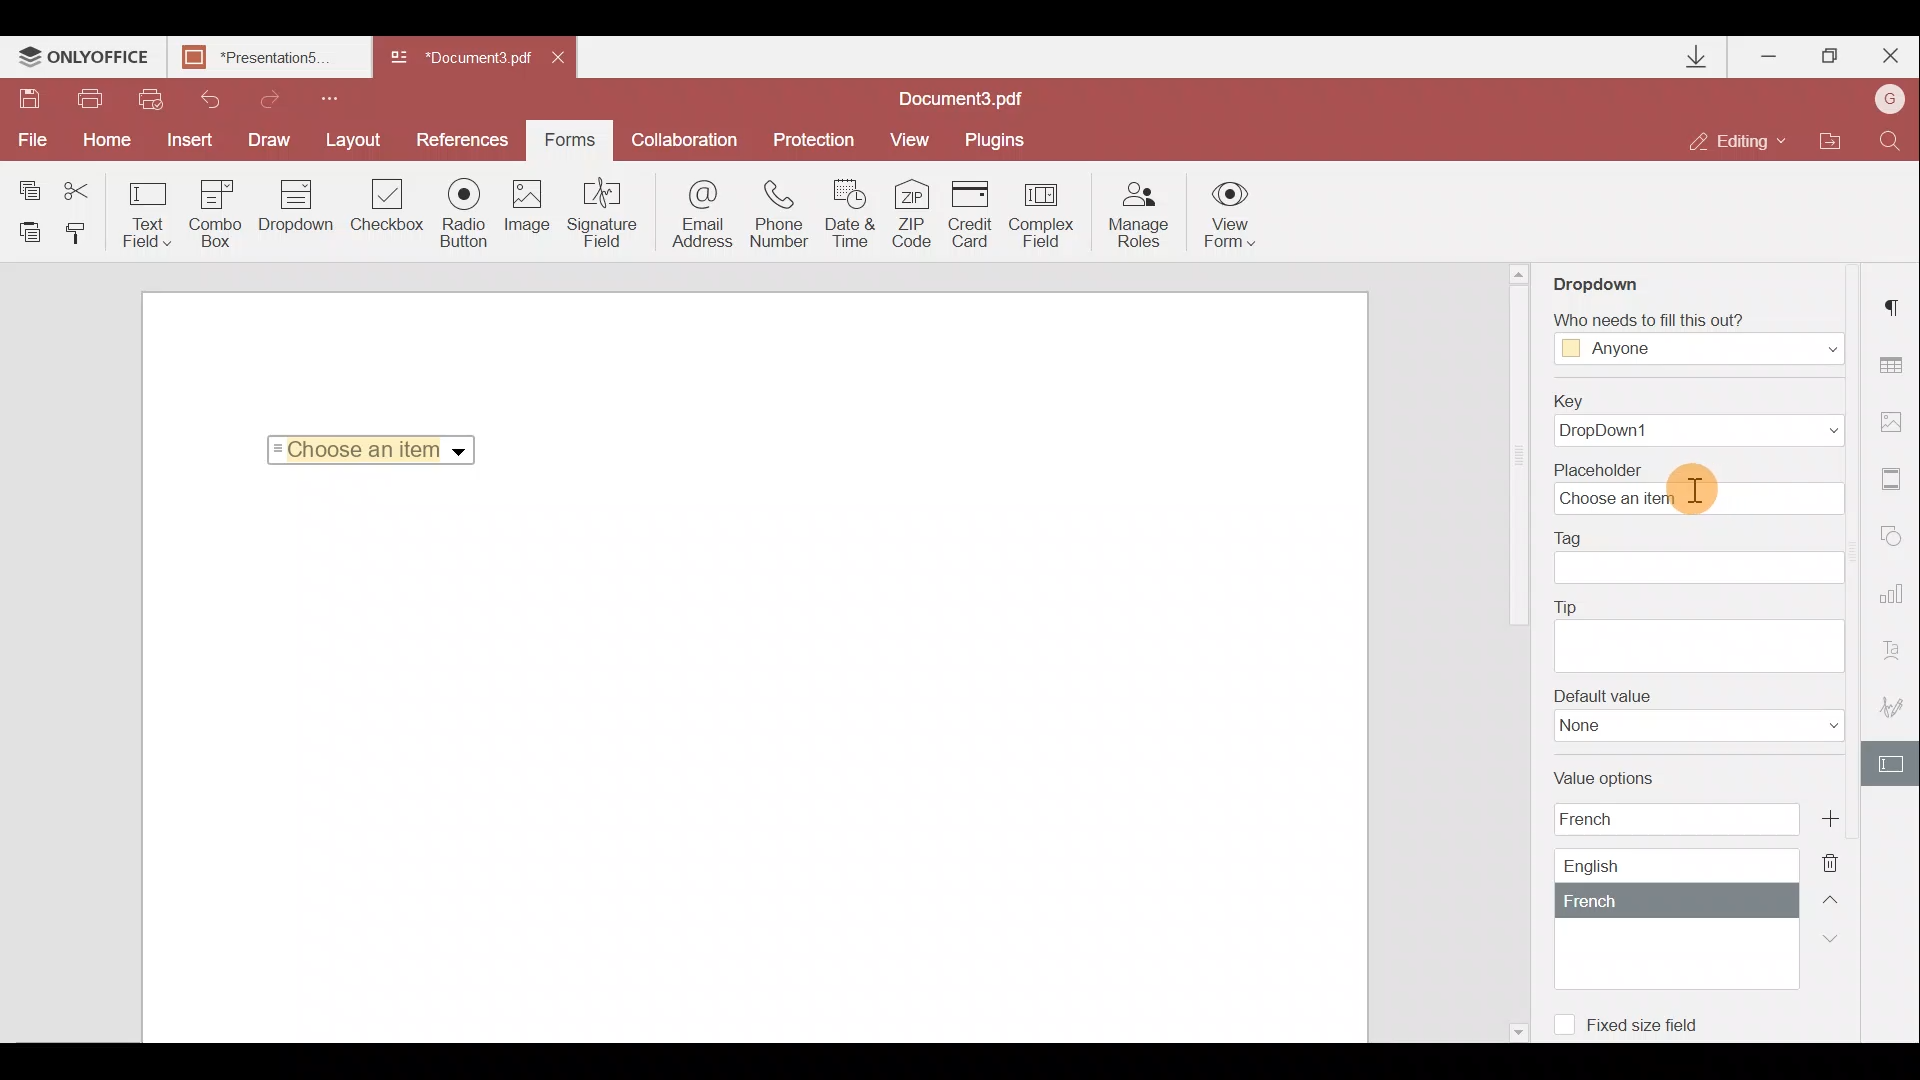 This screenshot has height=1080, width=1920. What do you see at coordinates (565, 54) in the screenshot?
I see `Close` at bounding box center [565, 54].